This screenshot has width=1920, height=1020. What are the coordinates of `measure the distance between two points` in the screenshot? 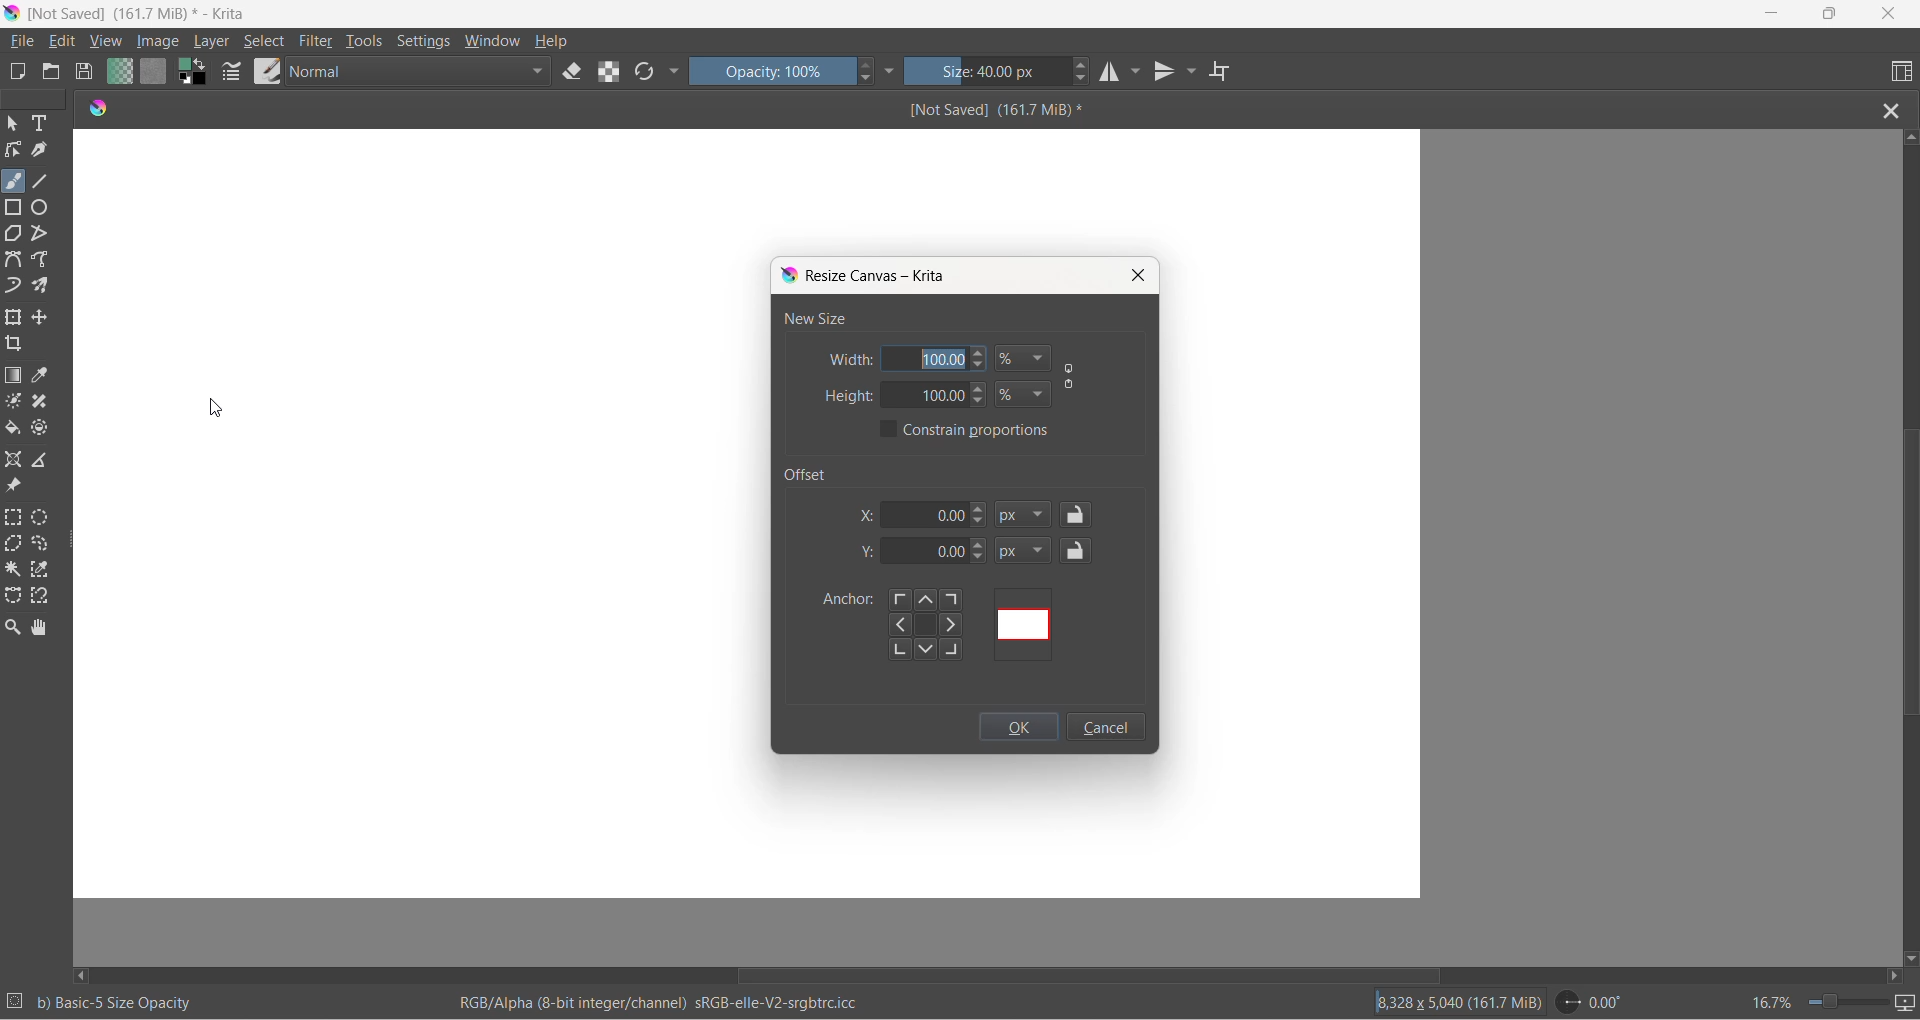 It's located at (46, 461).